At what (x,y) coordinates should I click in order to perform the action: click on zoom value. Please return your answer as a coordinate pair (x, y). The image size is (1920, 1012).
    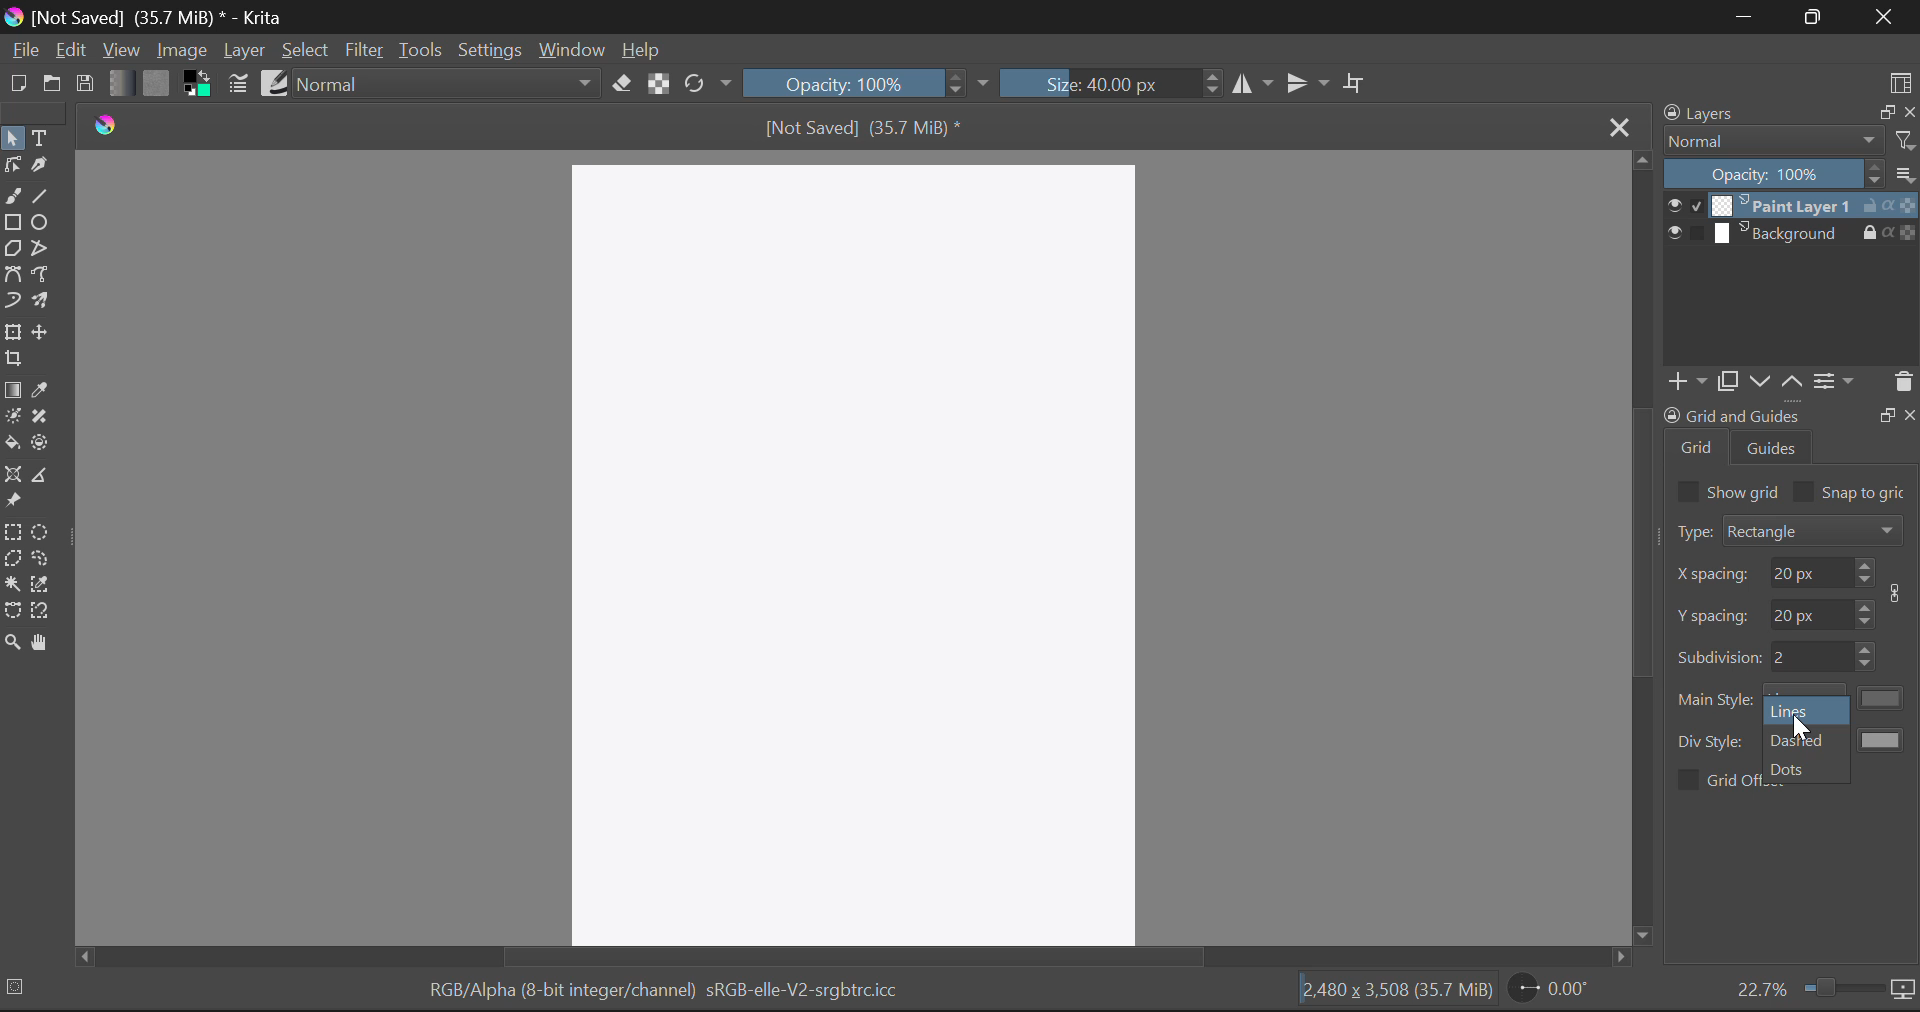
    Looking at the image, I should click on (1761, 987).